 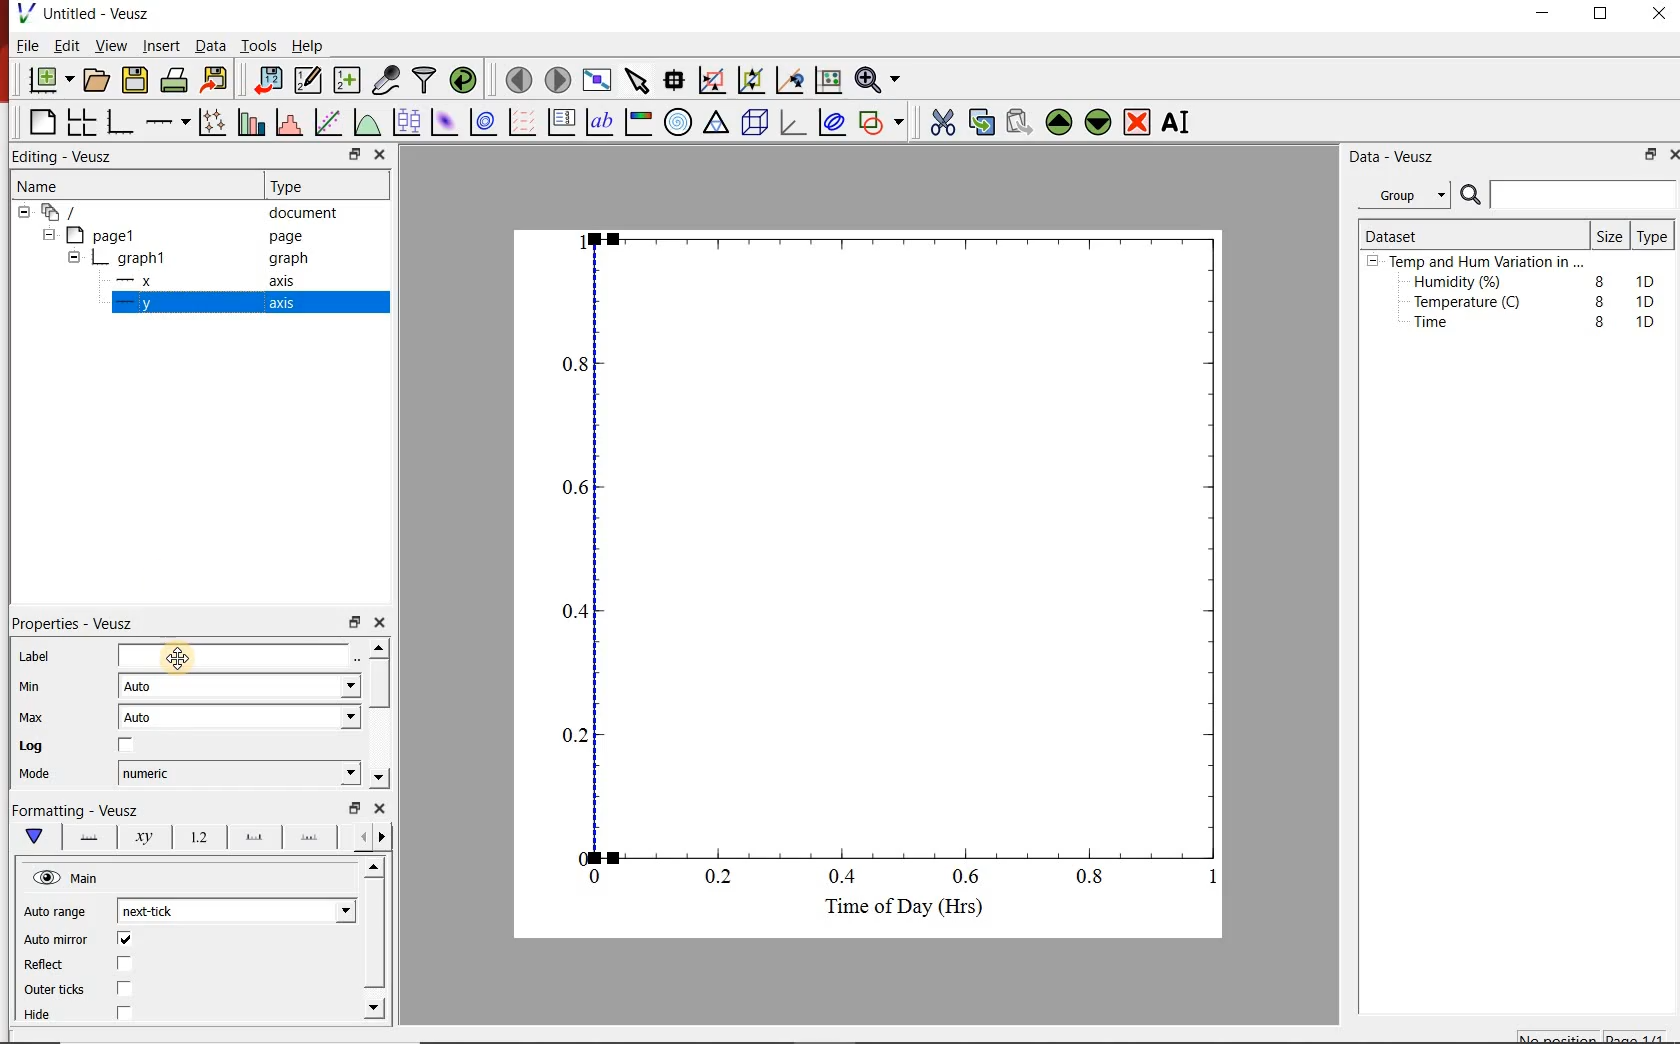 What do you see at coordinates (152, 308) in the screenshot?
I see `y` at bounding box center [152, 308].